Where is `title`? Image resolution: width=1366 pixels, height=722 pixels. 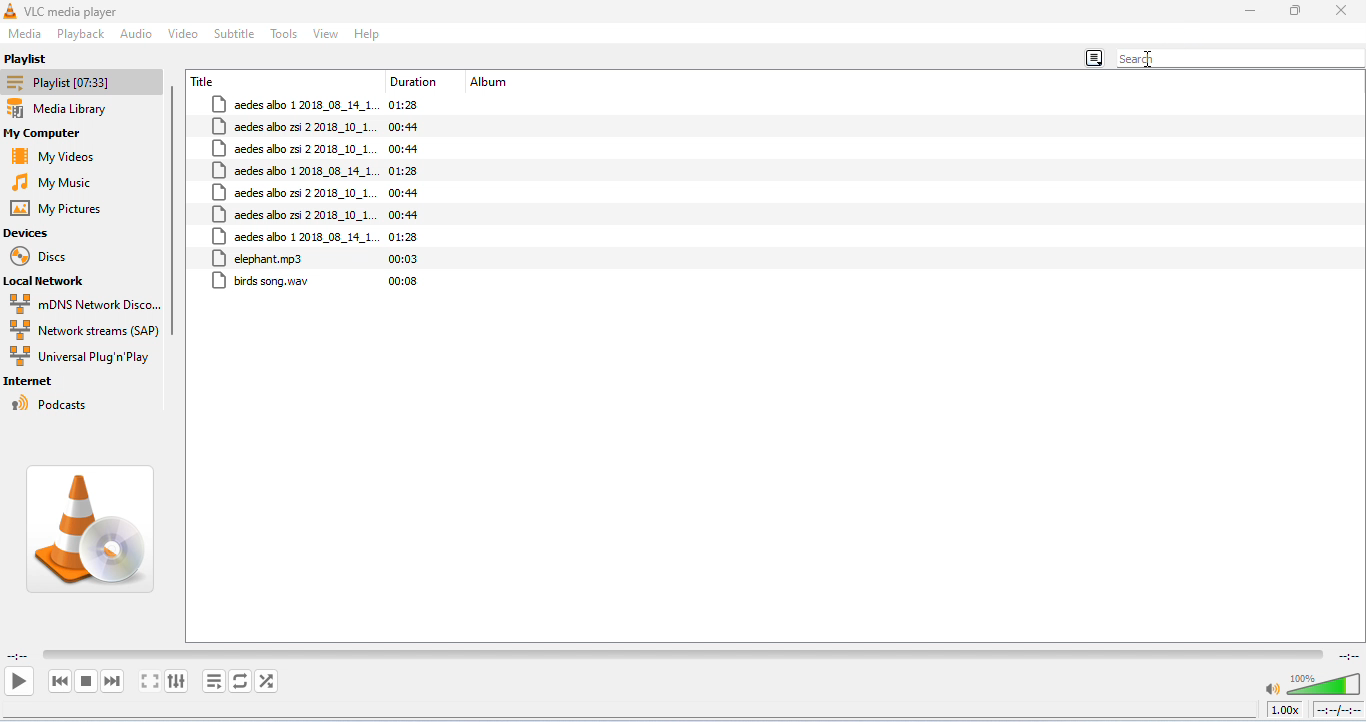 title is located at coordinates (205, 81).